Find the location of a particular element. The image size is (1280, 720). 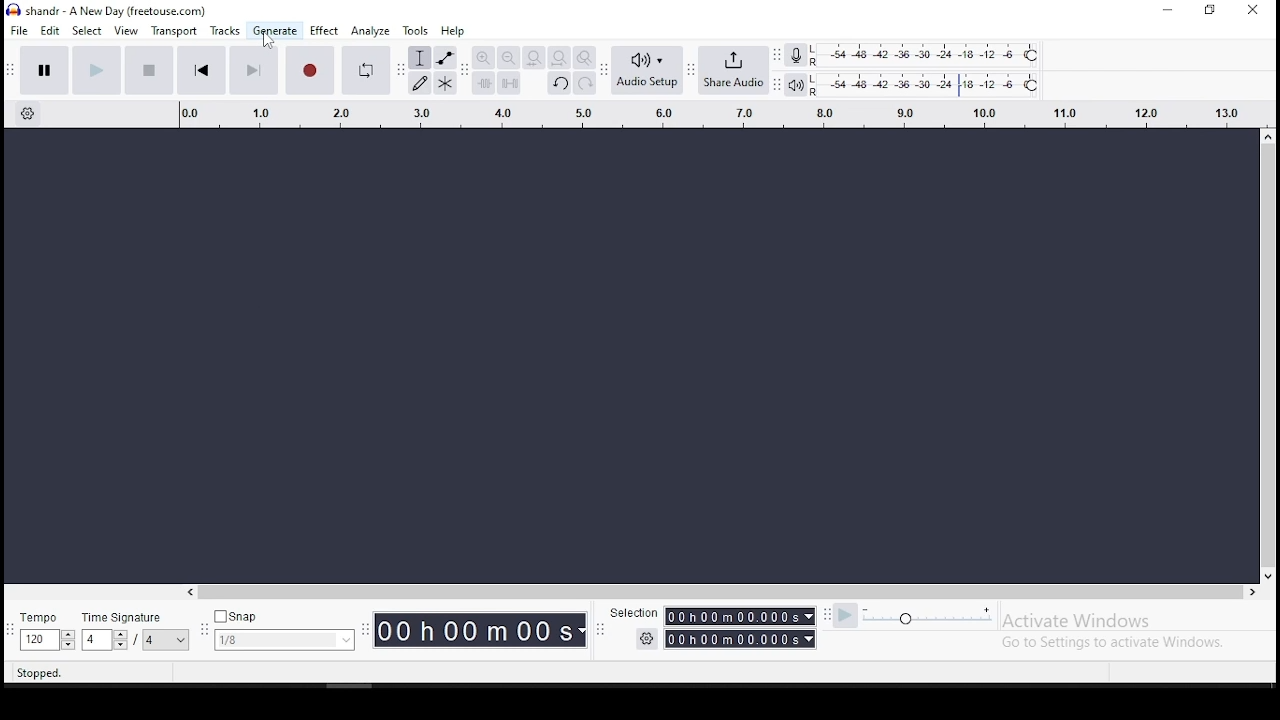

effect is located at coordinates (325, 30).